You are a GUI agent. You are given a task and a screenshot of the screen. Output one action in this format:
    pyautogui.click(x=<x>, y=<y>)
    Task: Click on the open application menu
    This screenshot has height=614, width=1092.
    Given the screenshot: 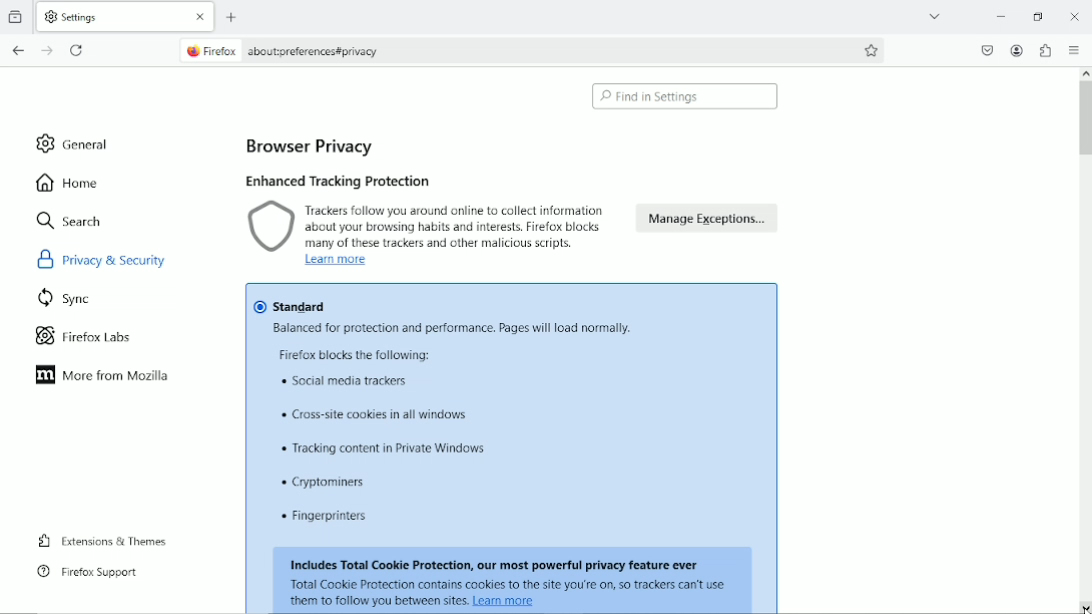 What is the action you would take?
    pyautogui.click(x=1077, y=51)
    